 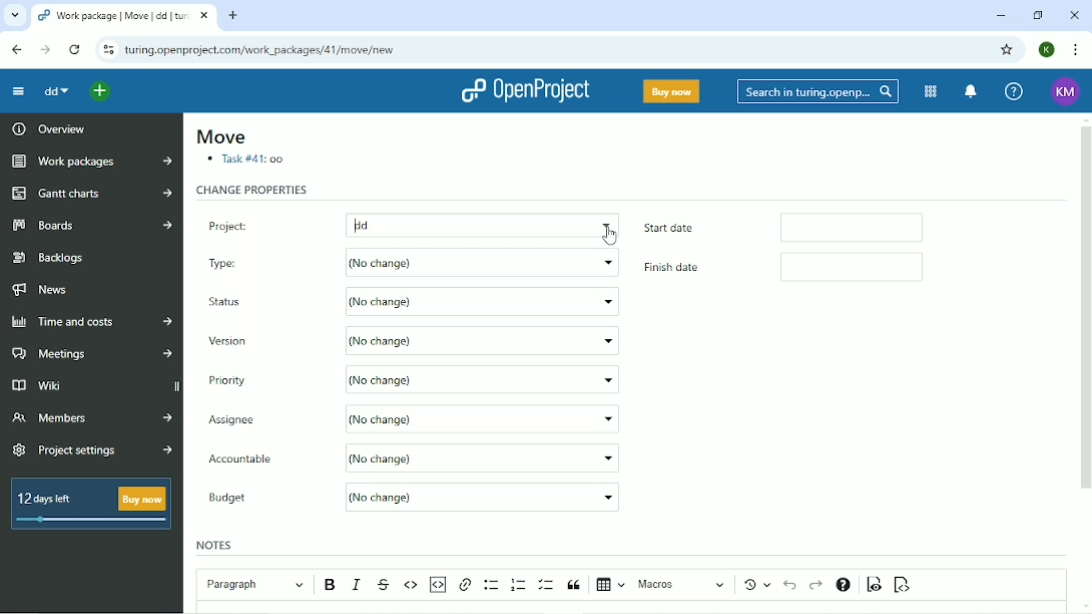 I want to click on Bookmark this tab, so click(x=1005, y=49).